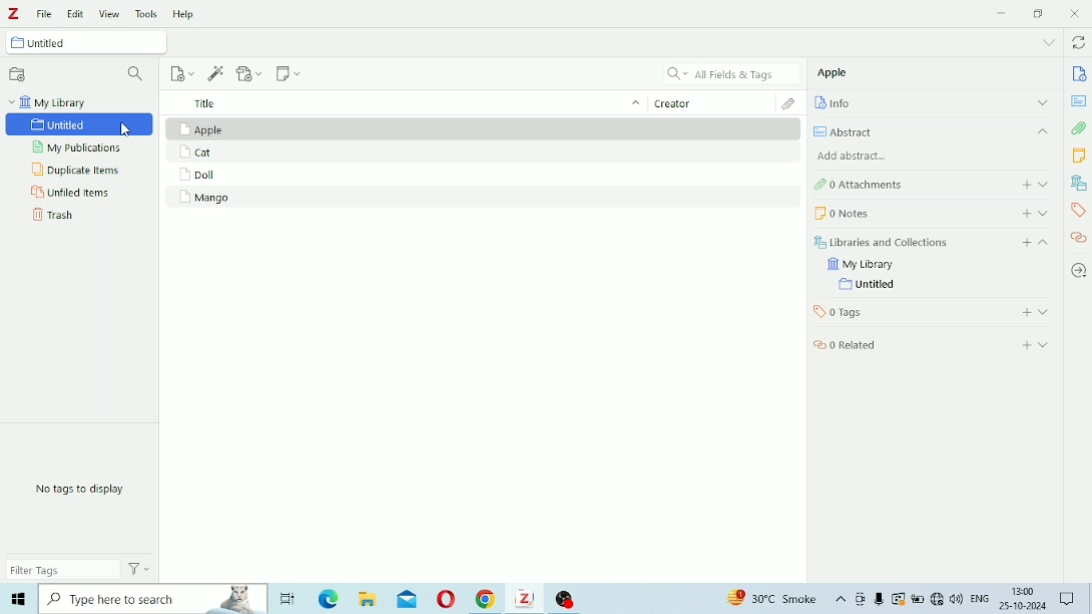 The width and height of the screenshot is (1092, 614). What do you see at coordinates (1079, 236) in the screenshot?
I see `Related` at bounding box center [1079, 236].